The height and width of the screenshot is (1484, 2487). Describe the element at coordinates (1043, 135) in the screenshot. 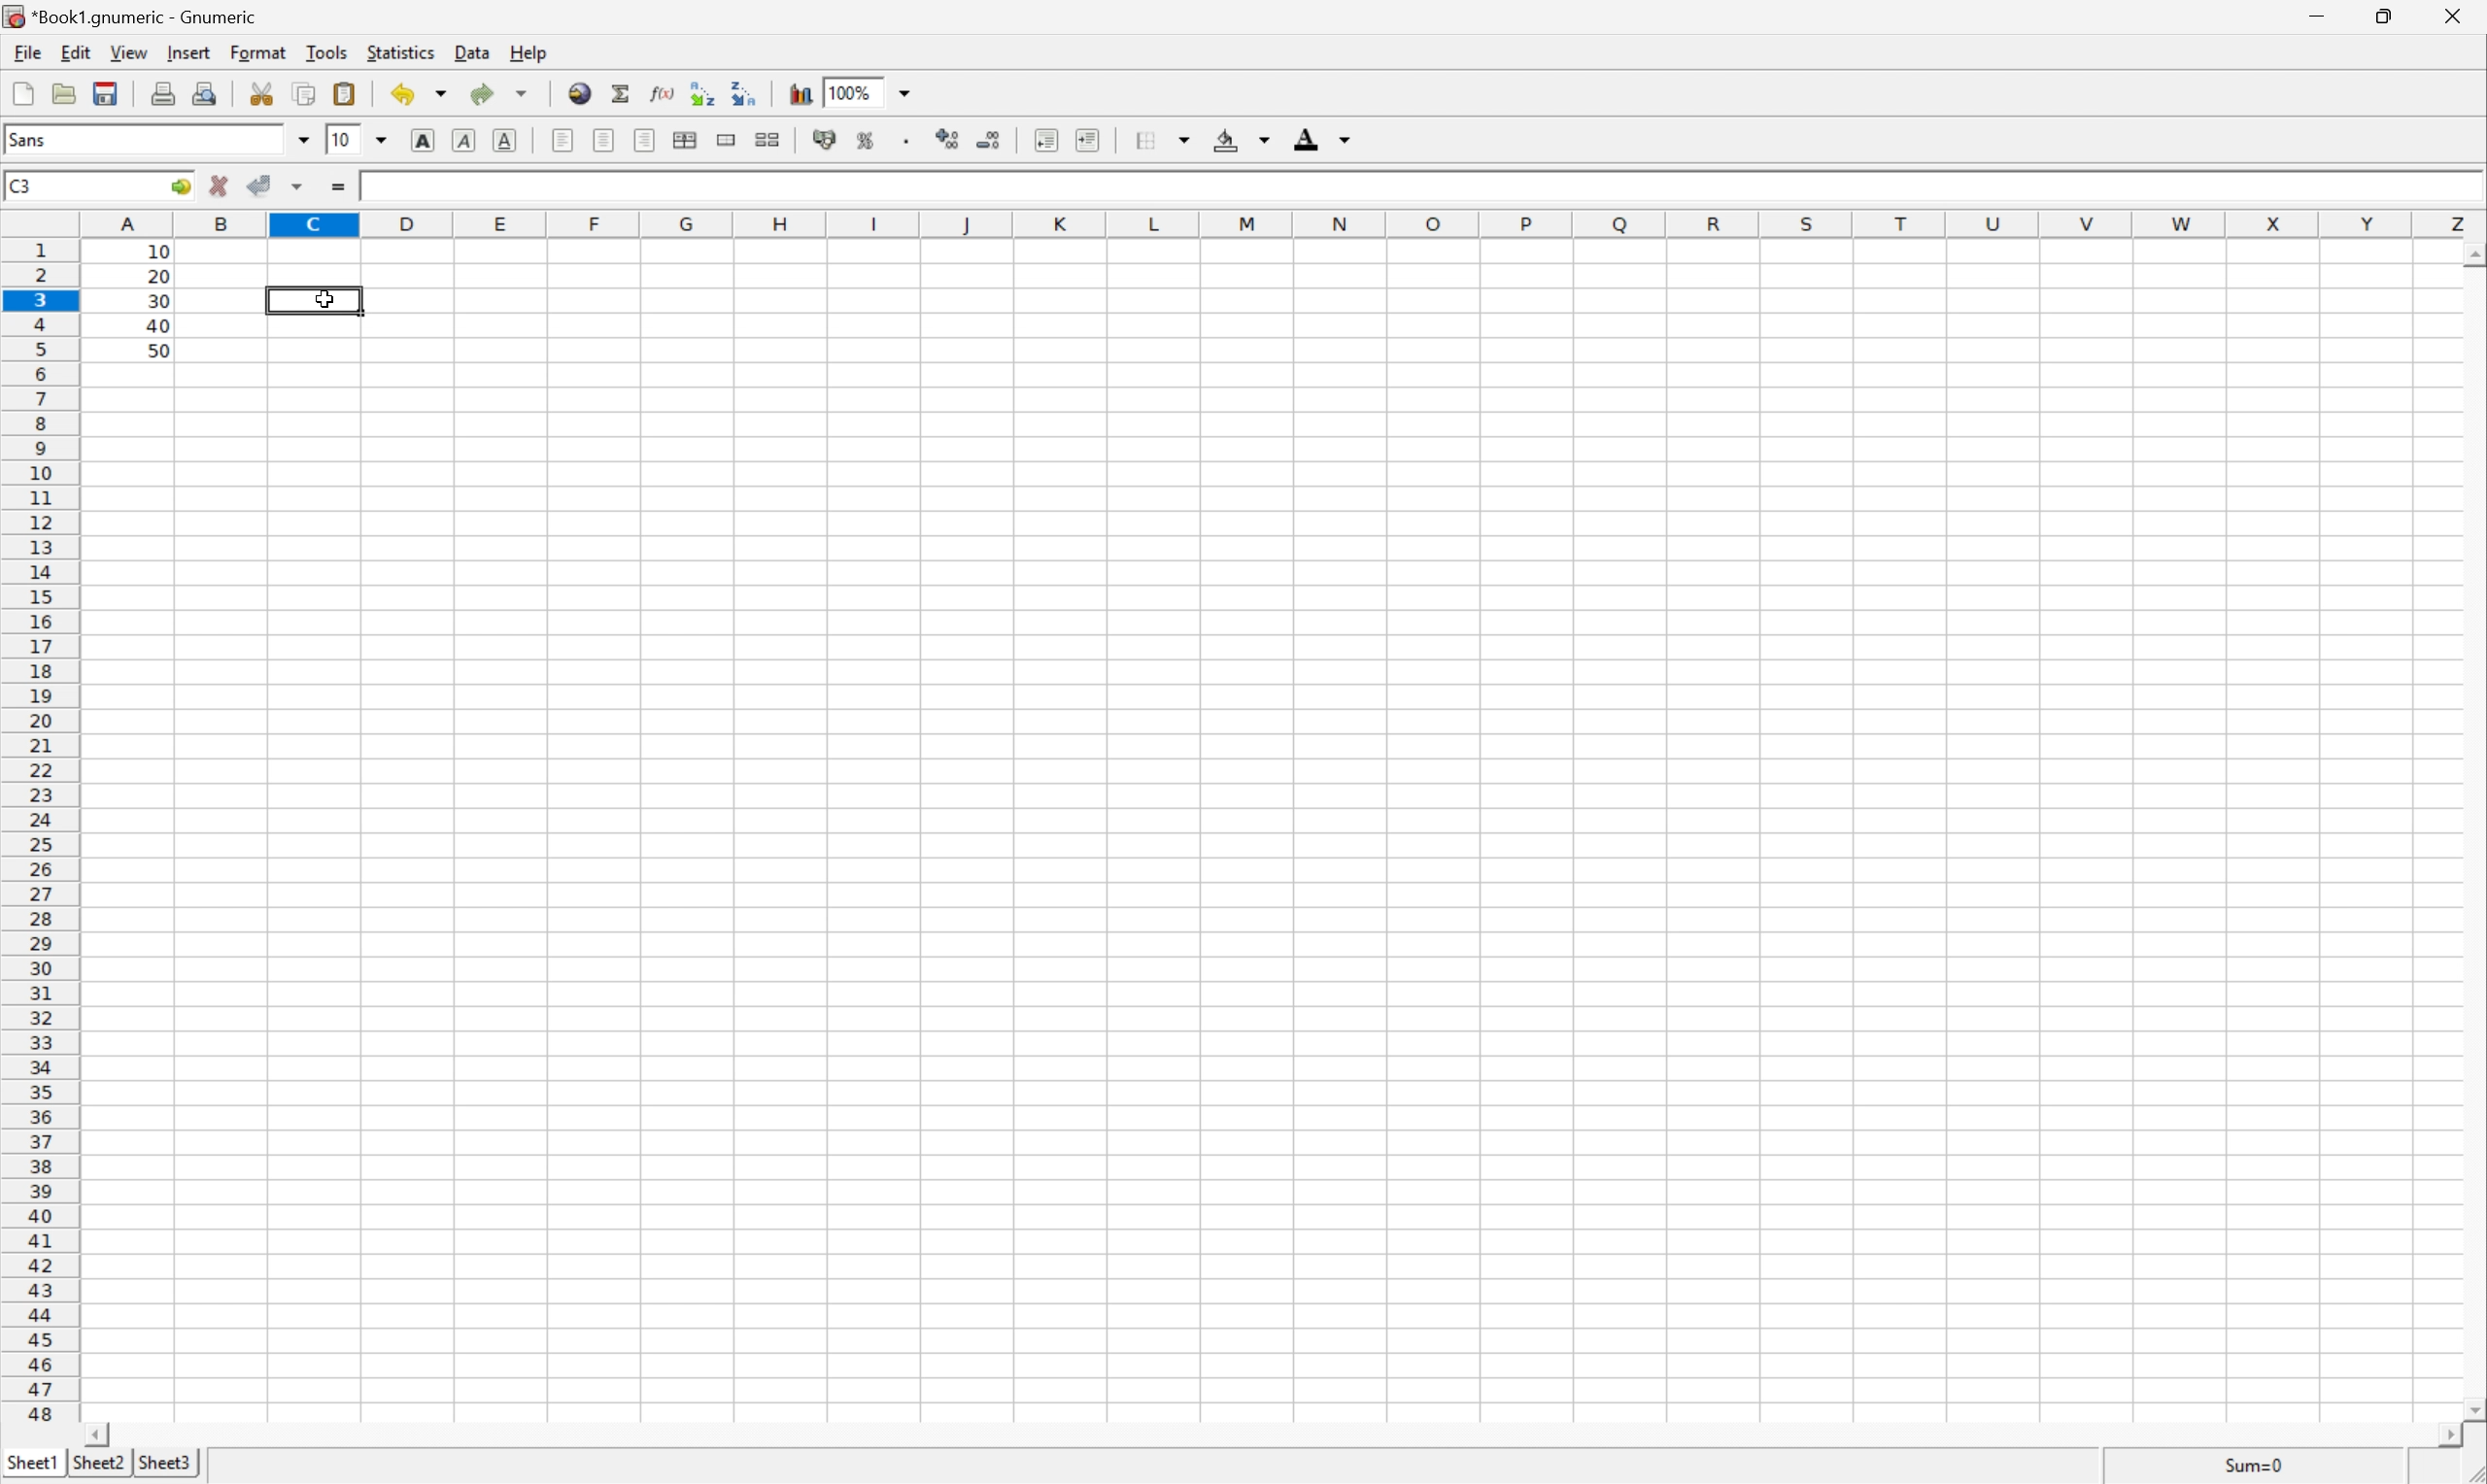

I see `Decrease the indent, and align the contents to the left` at that location.